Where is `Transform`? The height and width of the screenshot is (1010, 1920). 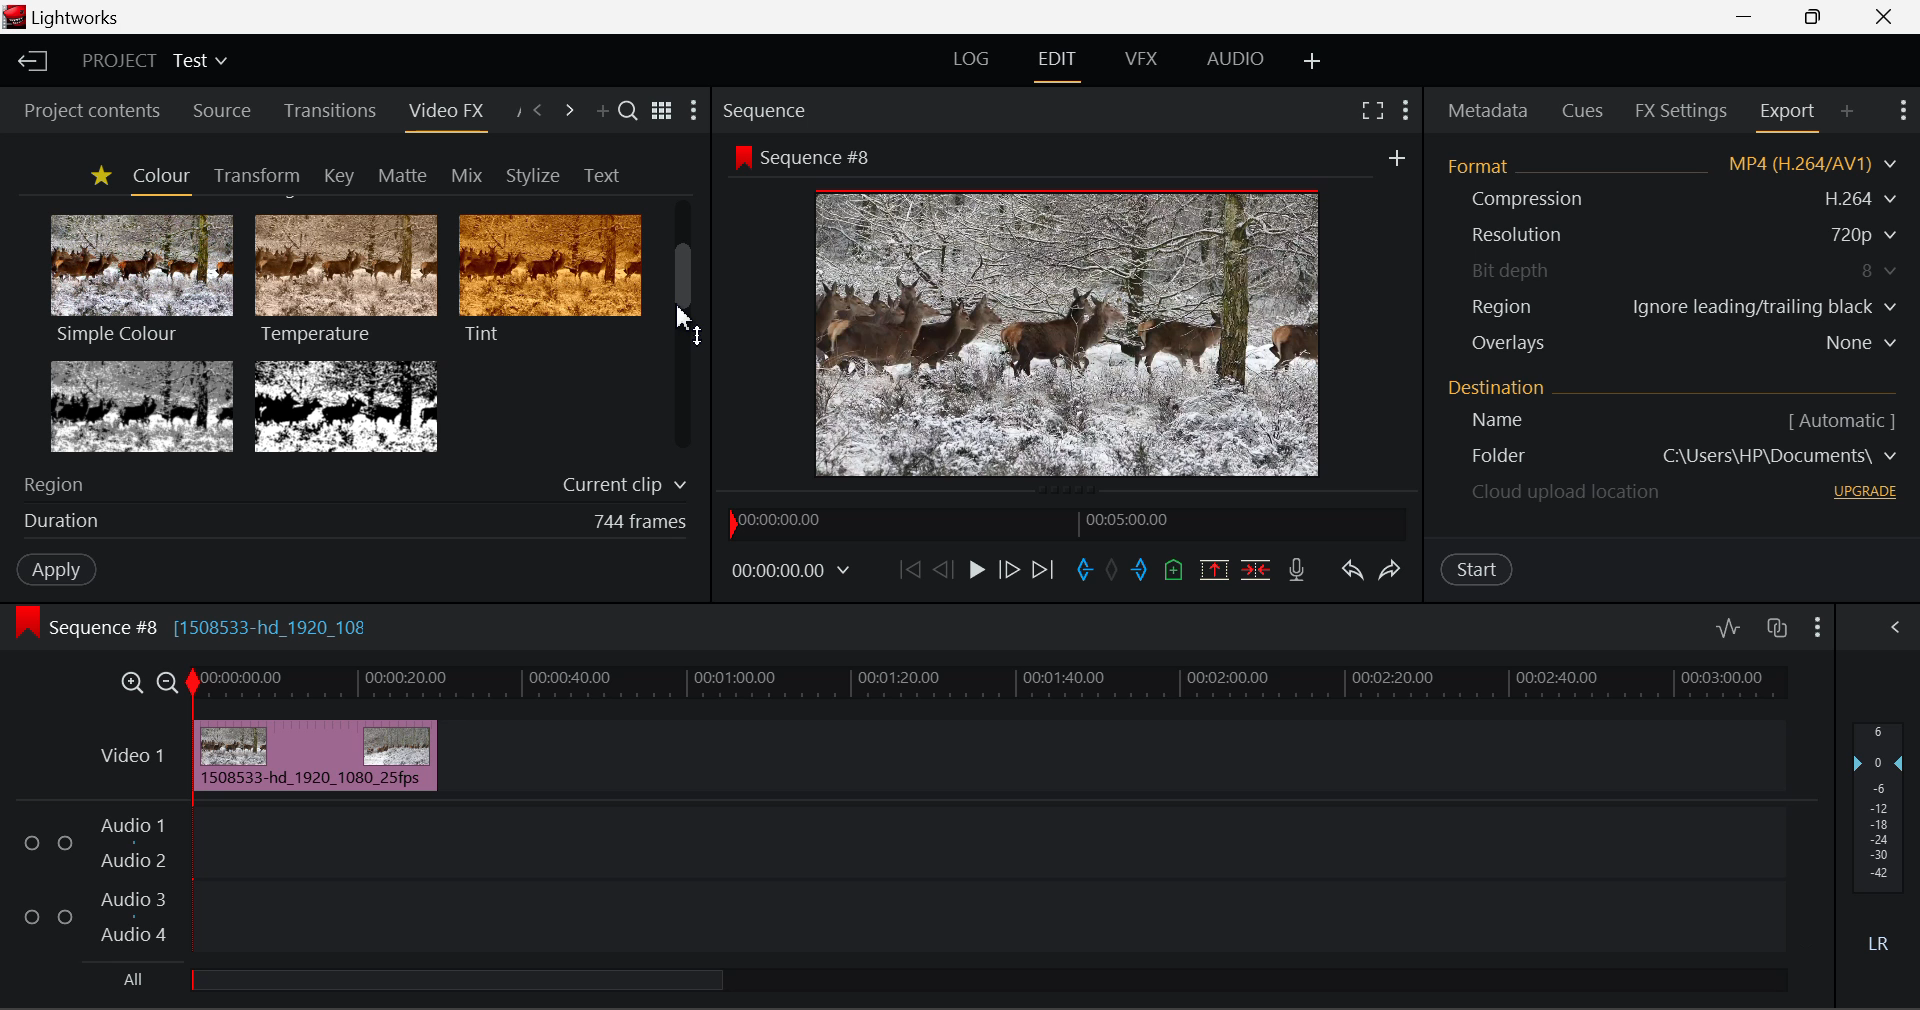 Transform is located at coordinates (253, 174).